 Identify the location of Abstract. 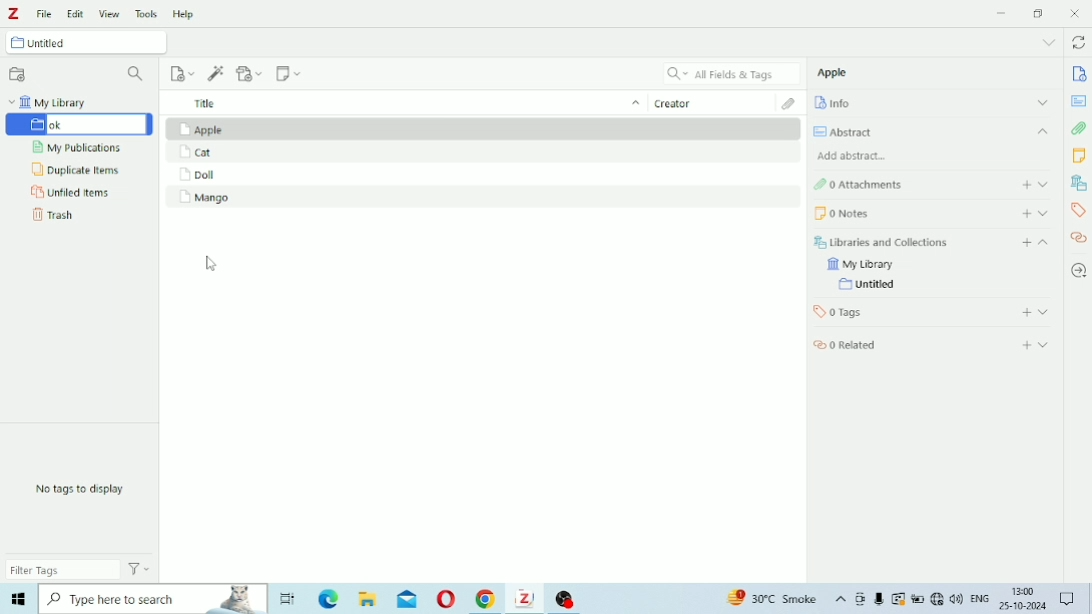
(933, 131).